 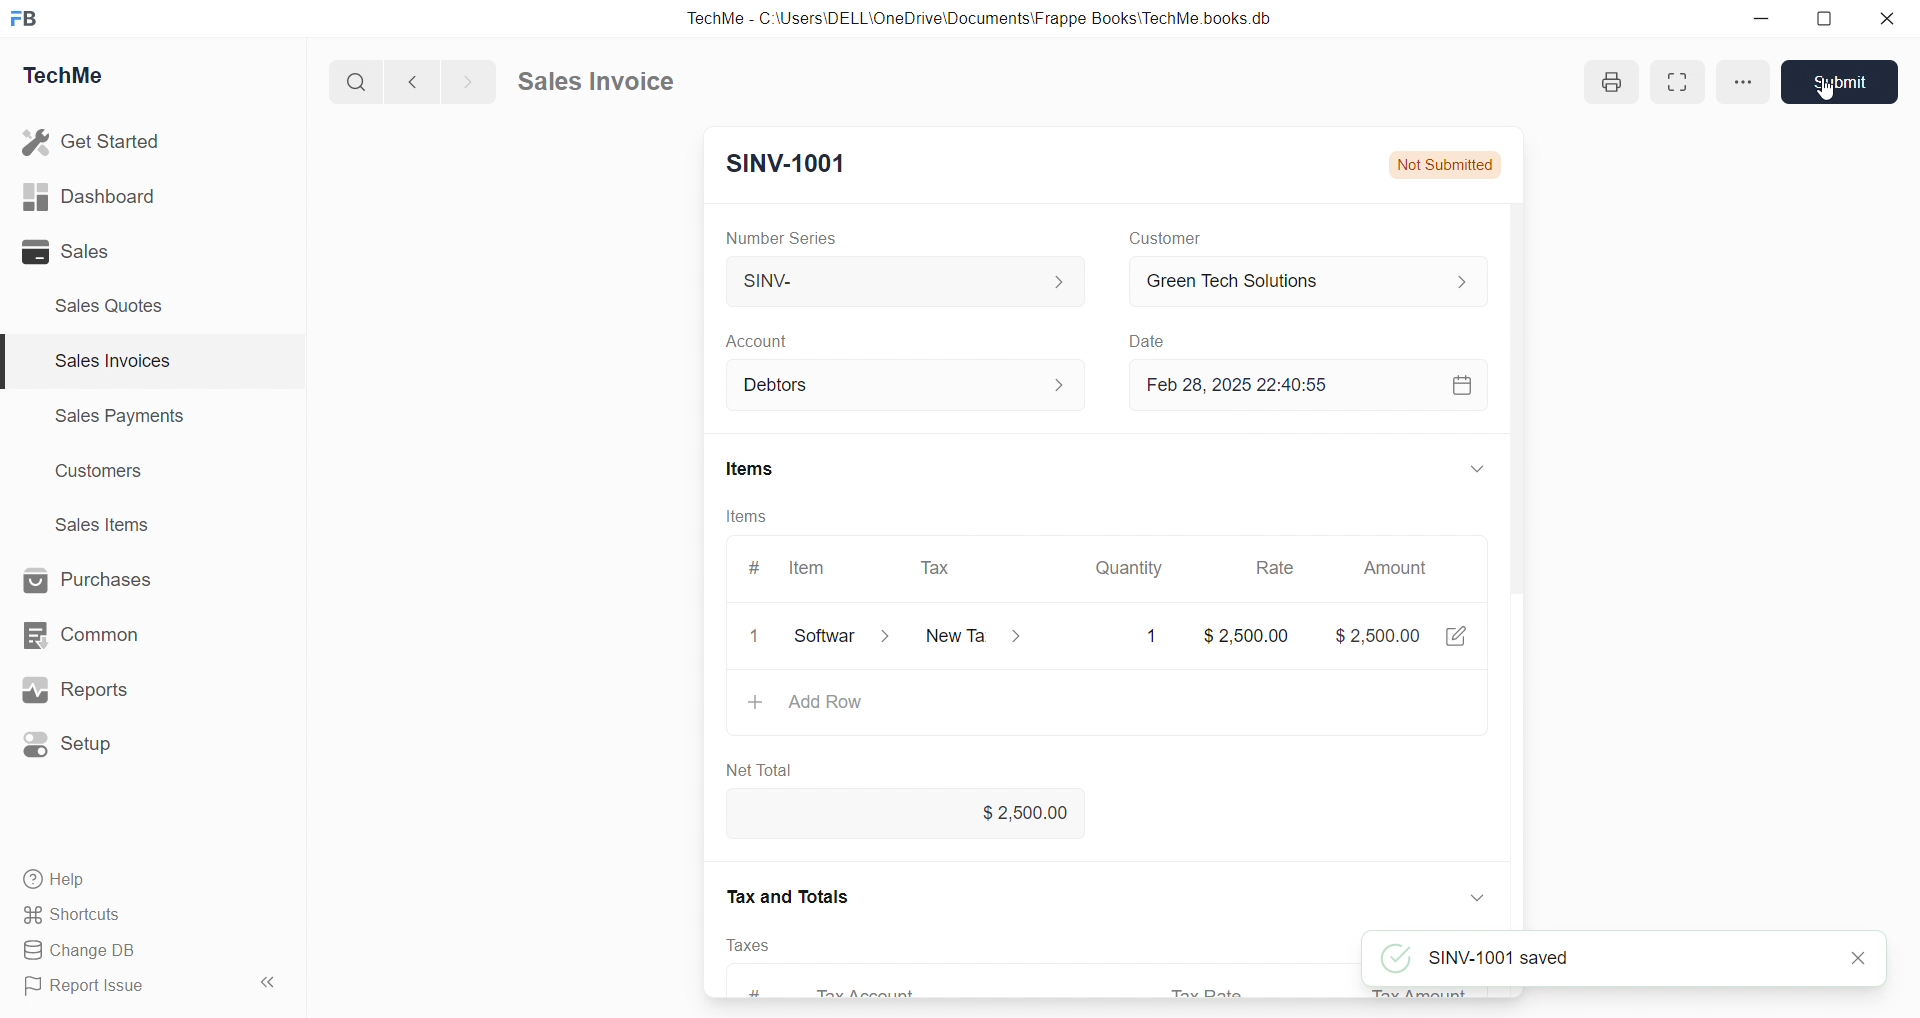 What do you see at coordinates (111, 306) in the screenshot?
I see `Sales Quotes` at bounding box center [111, 306].